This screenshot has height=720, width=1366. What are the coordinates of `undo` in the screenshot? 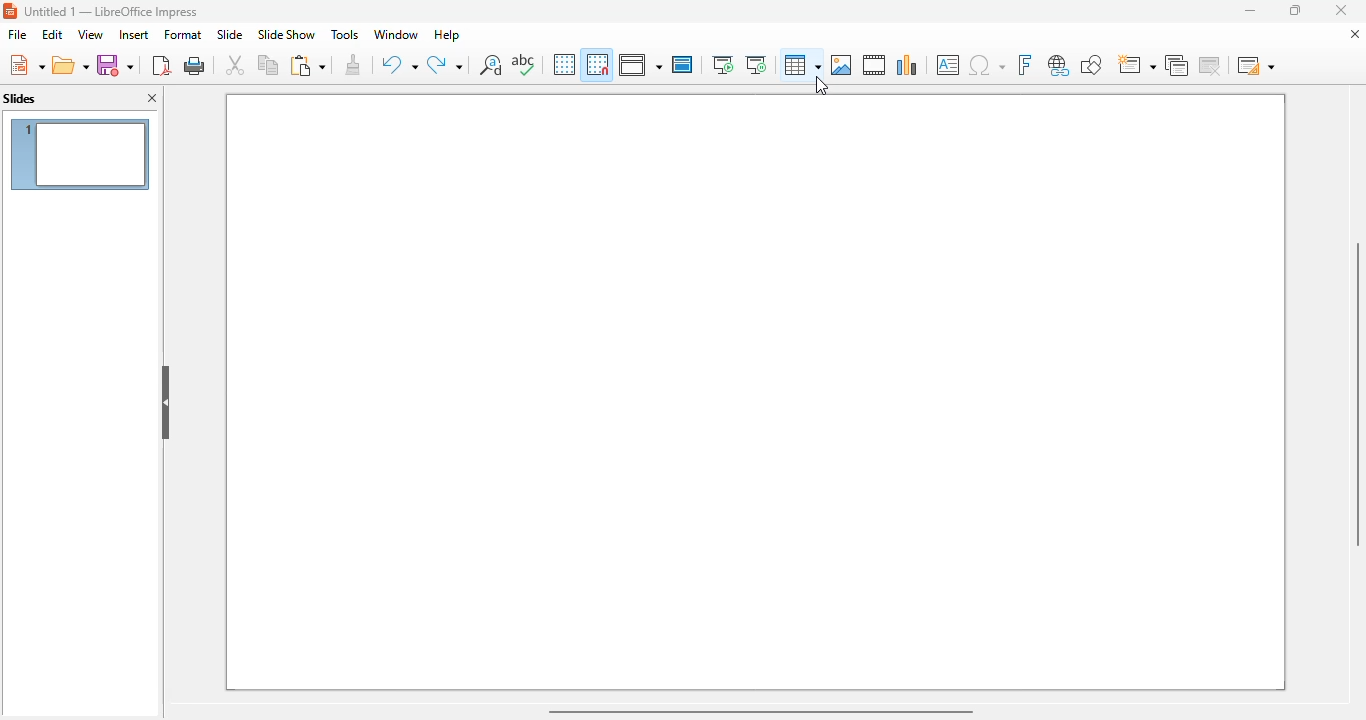 It's located at (400, 64).